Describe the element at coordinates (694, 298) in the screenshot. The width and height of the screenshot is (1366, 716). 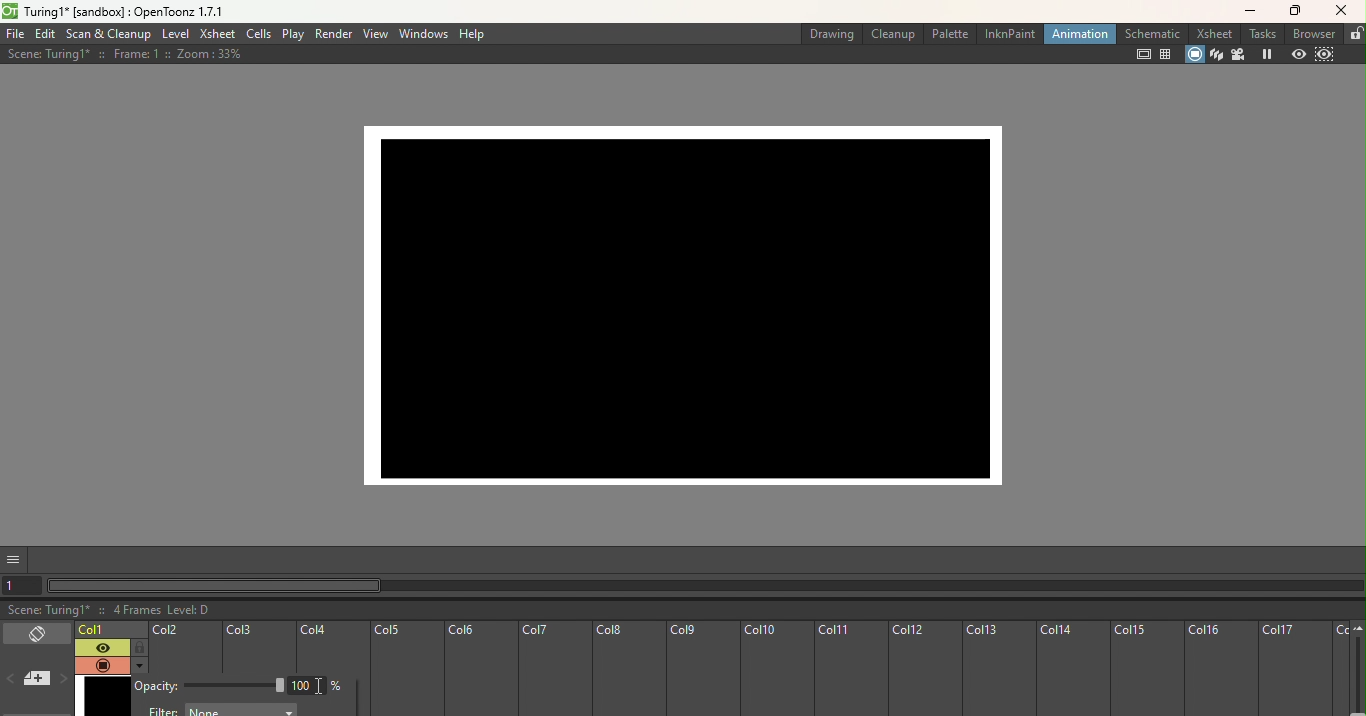
I see `Canvas` at that location.